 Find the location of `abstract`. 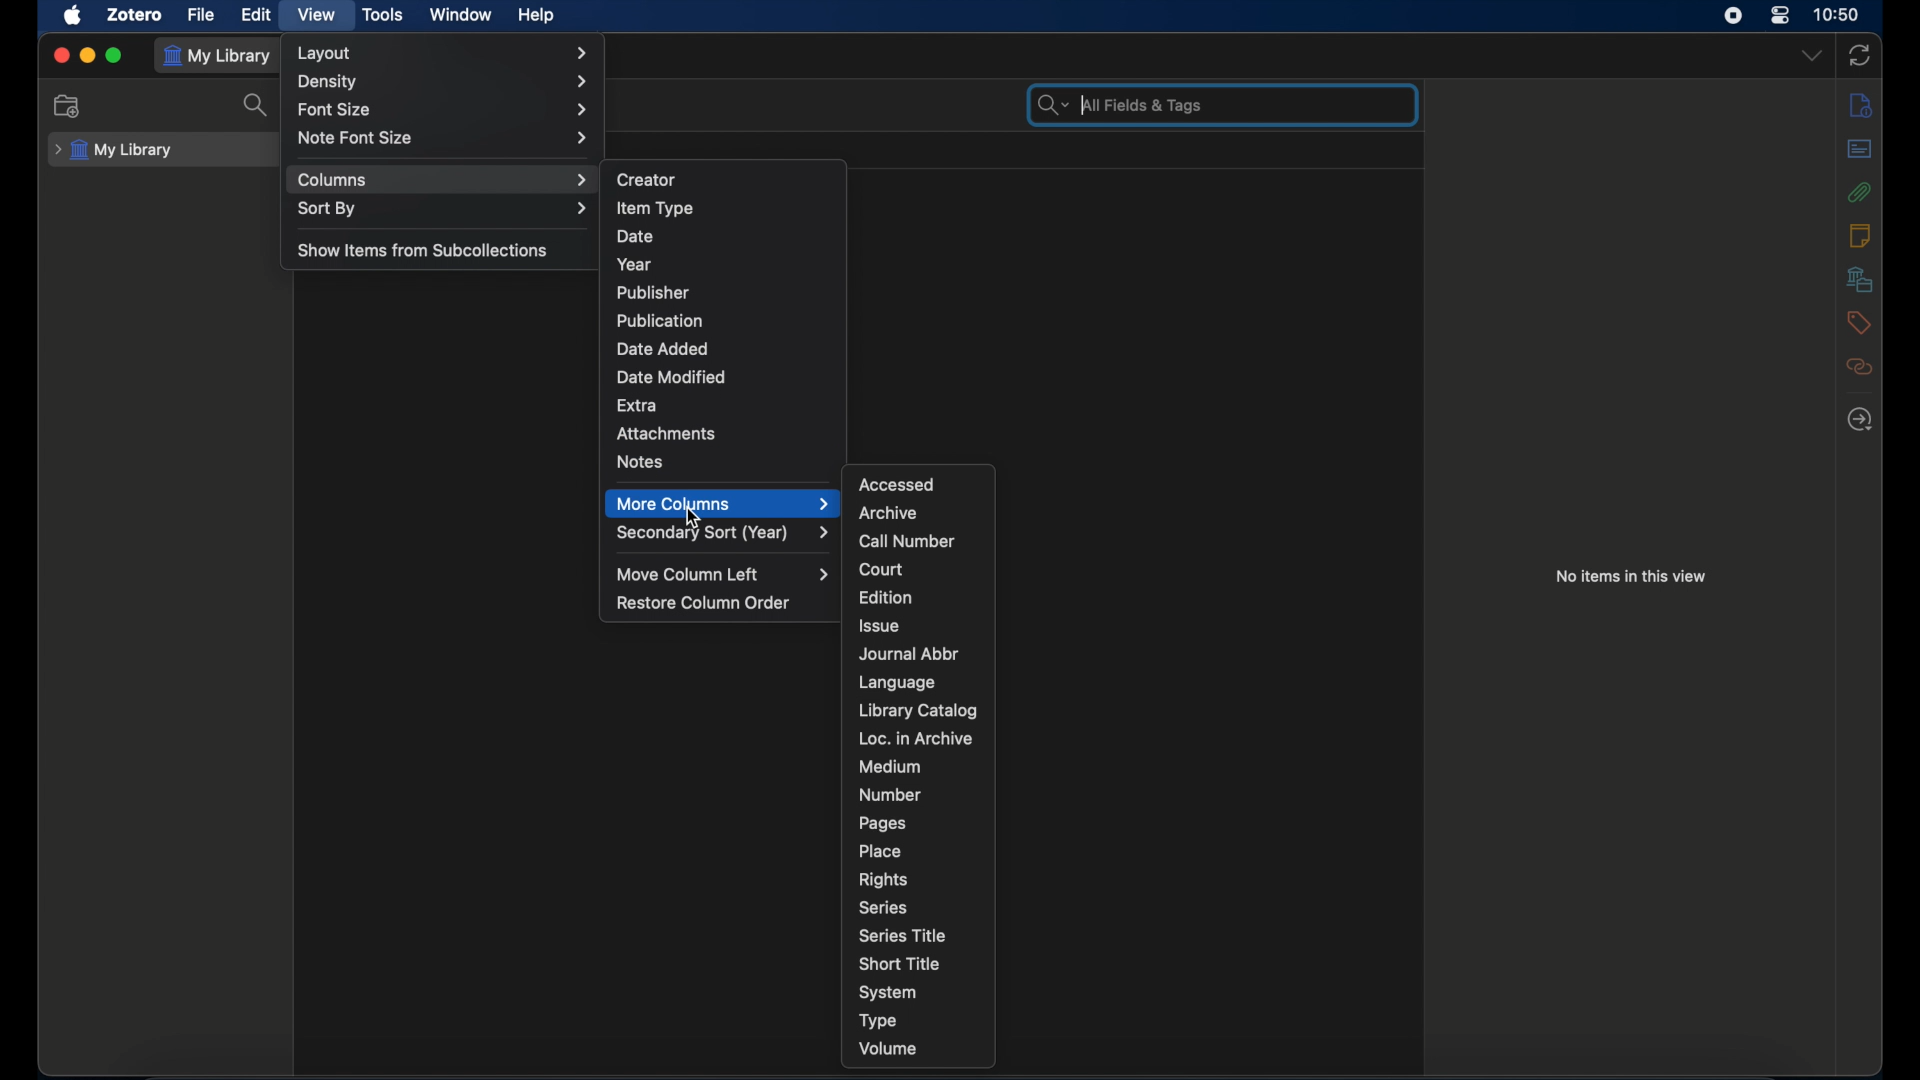

abstract is located at coordinates (1861, 148).